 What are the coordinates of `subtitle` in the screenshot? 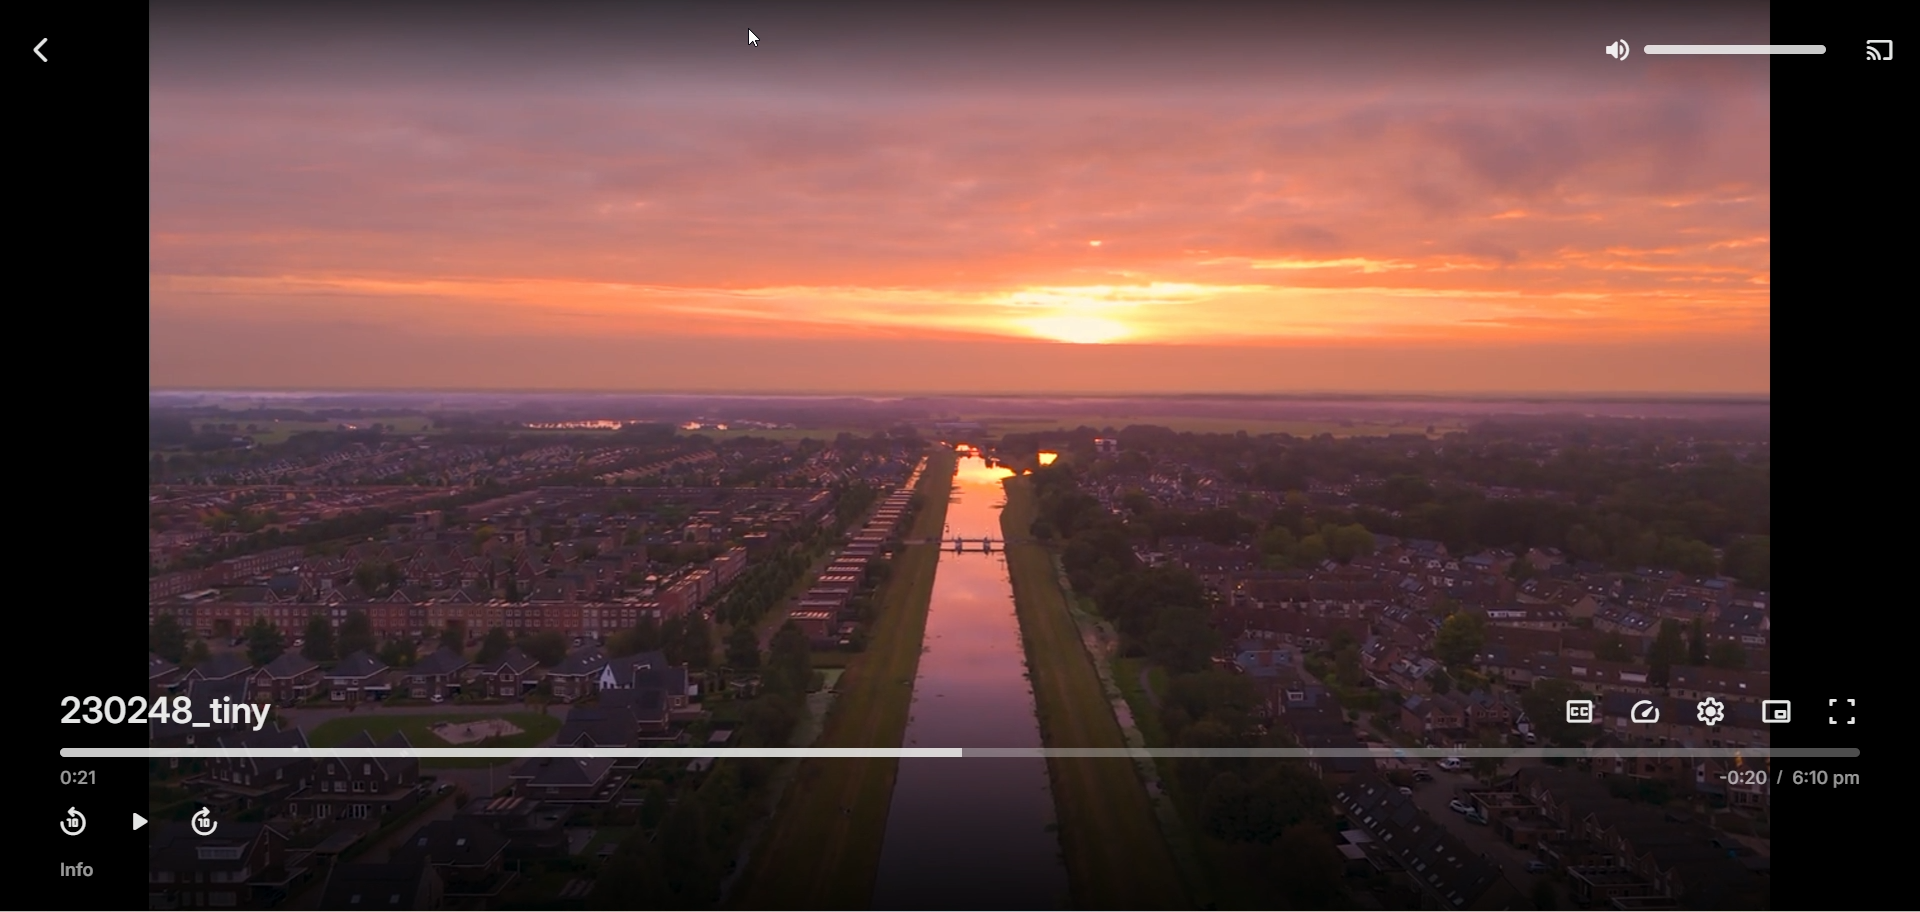 It's located at (1576, 713).